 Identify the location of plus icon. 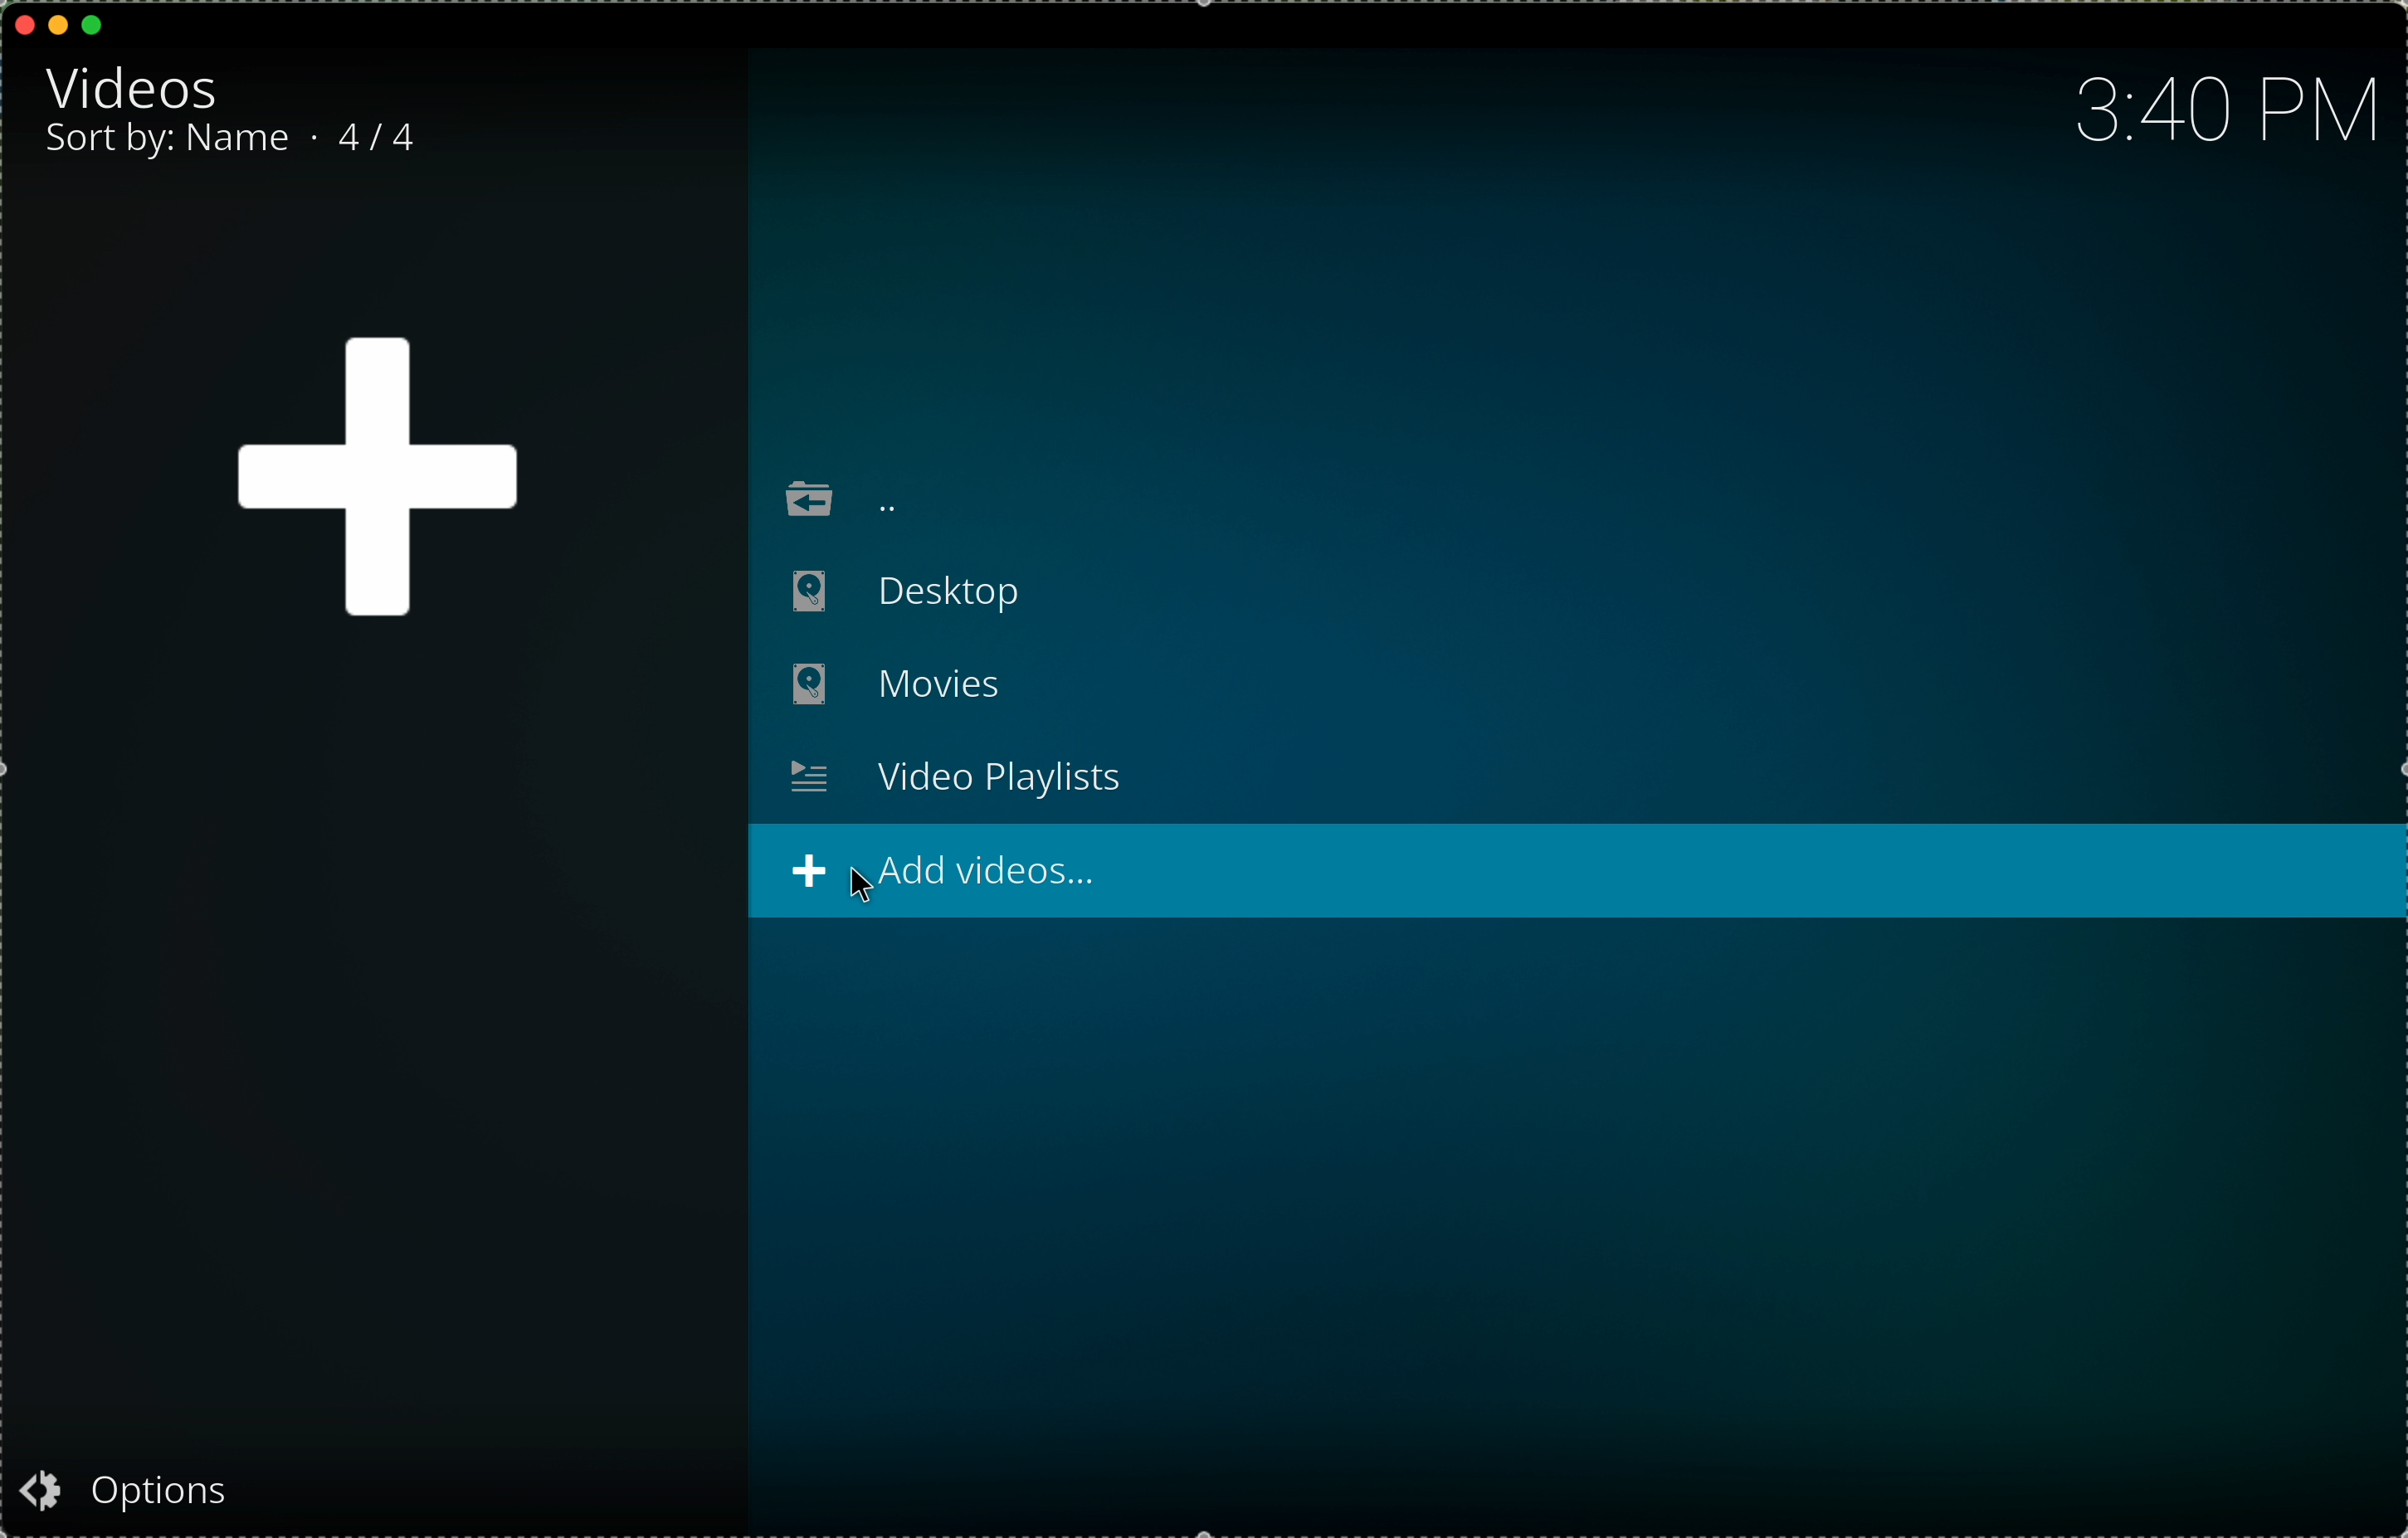
(376, 481).